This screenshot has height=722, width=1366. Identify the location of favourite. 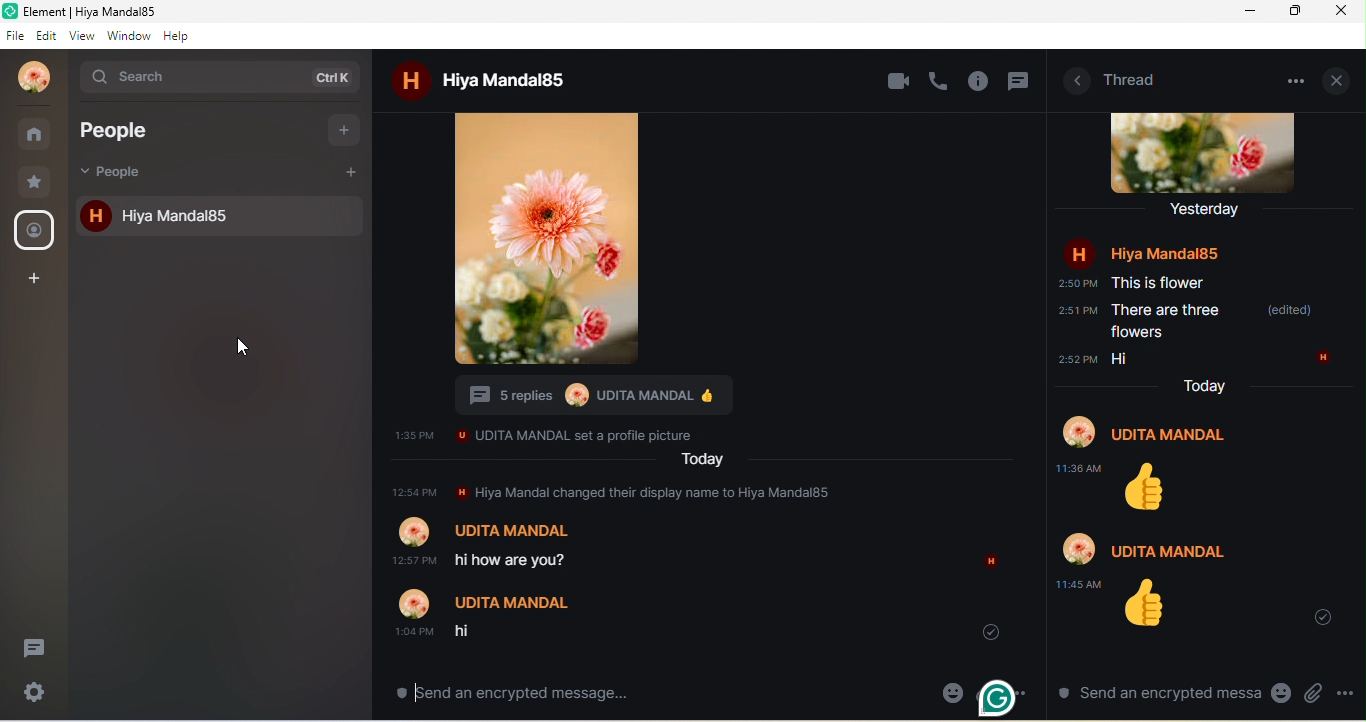
(38, 181).